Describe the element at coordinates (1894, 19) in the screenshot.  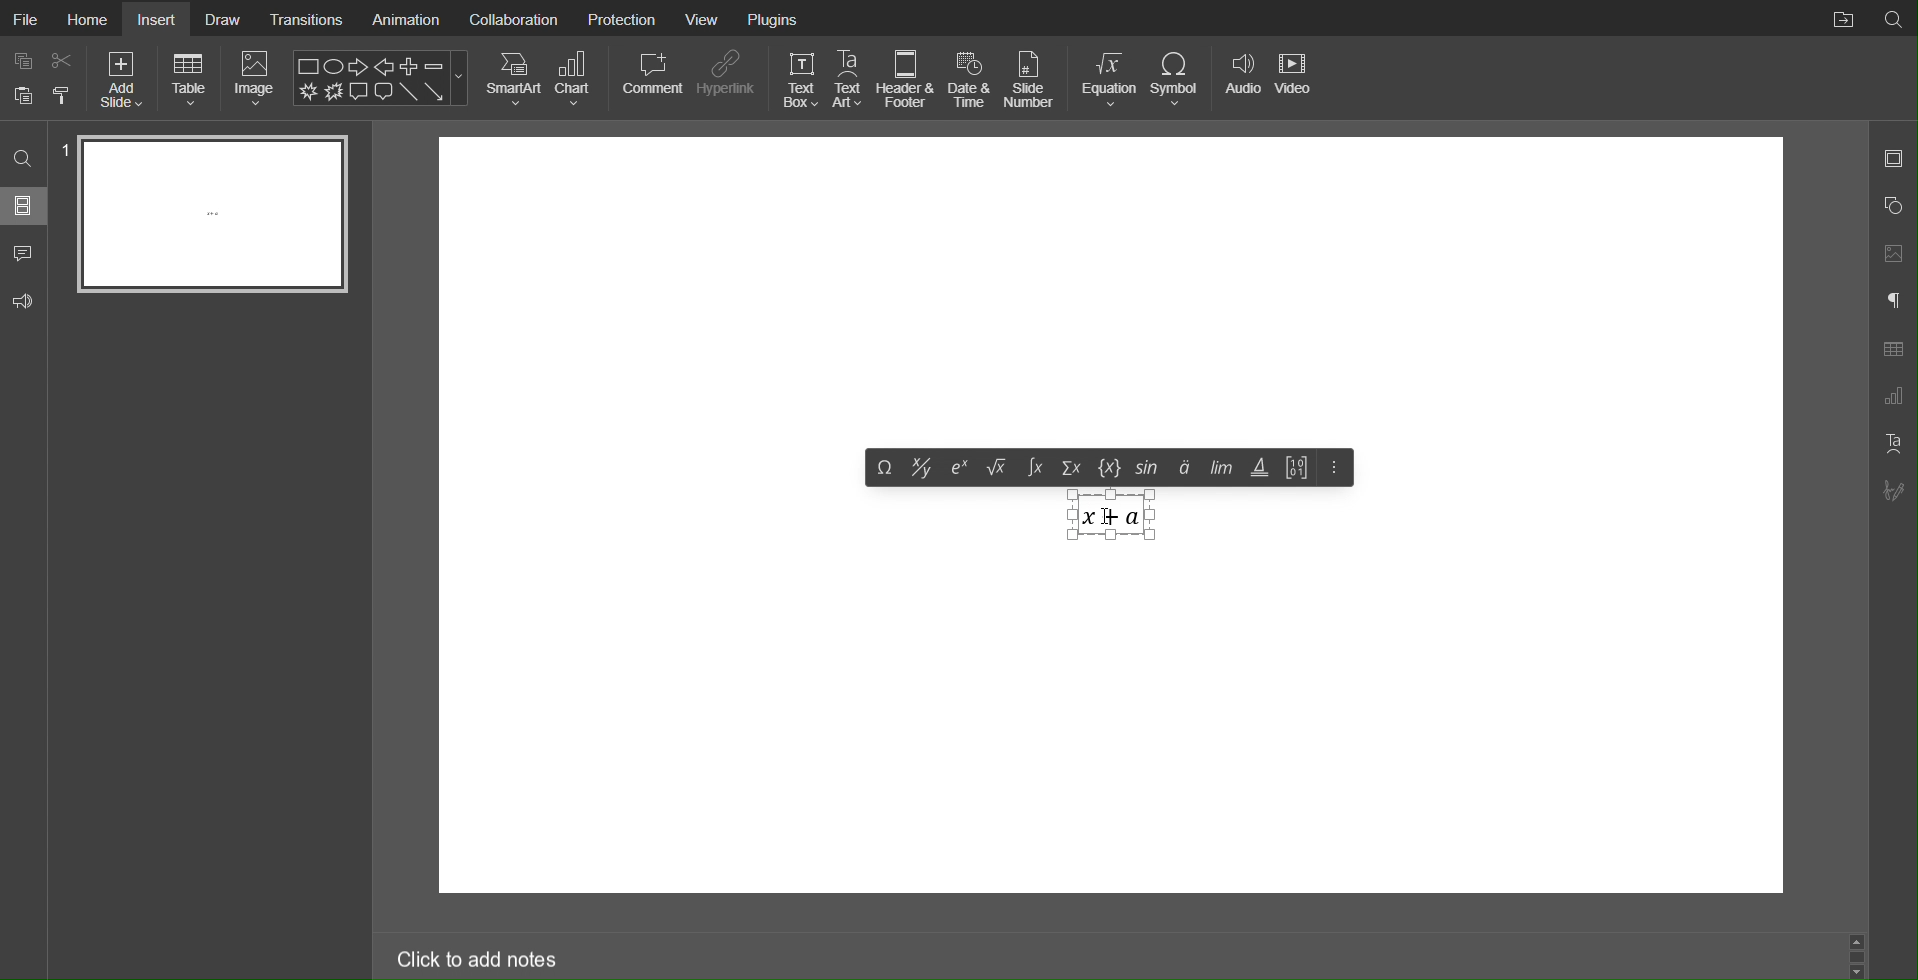
I see `Search` at that location.